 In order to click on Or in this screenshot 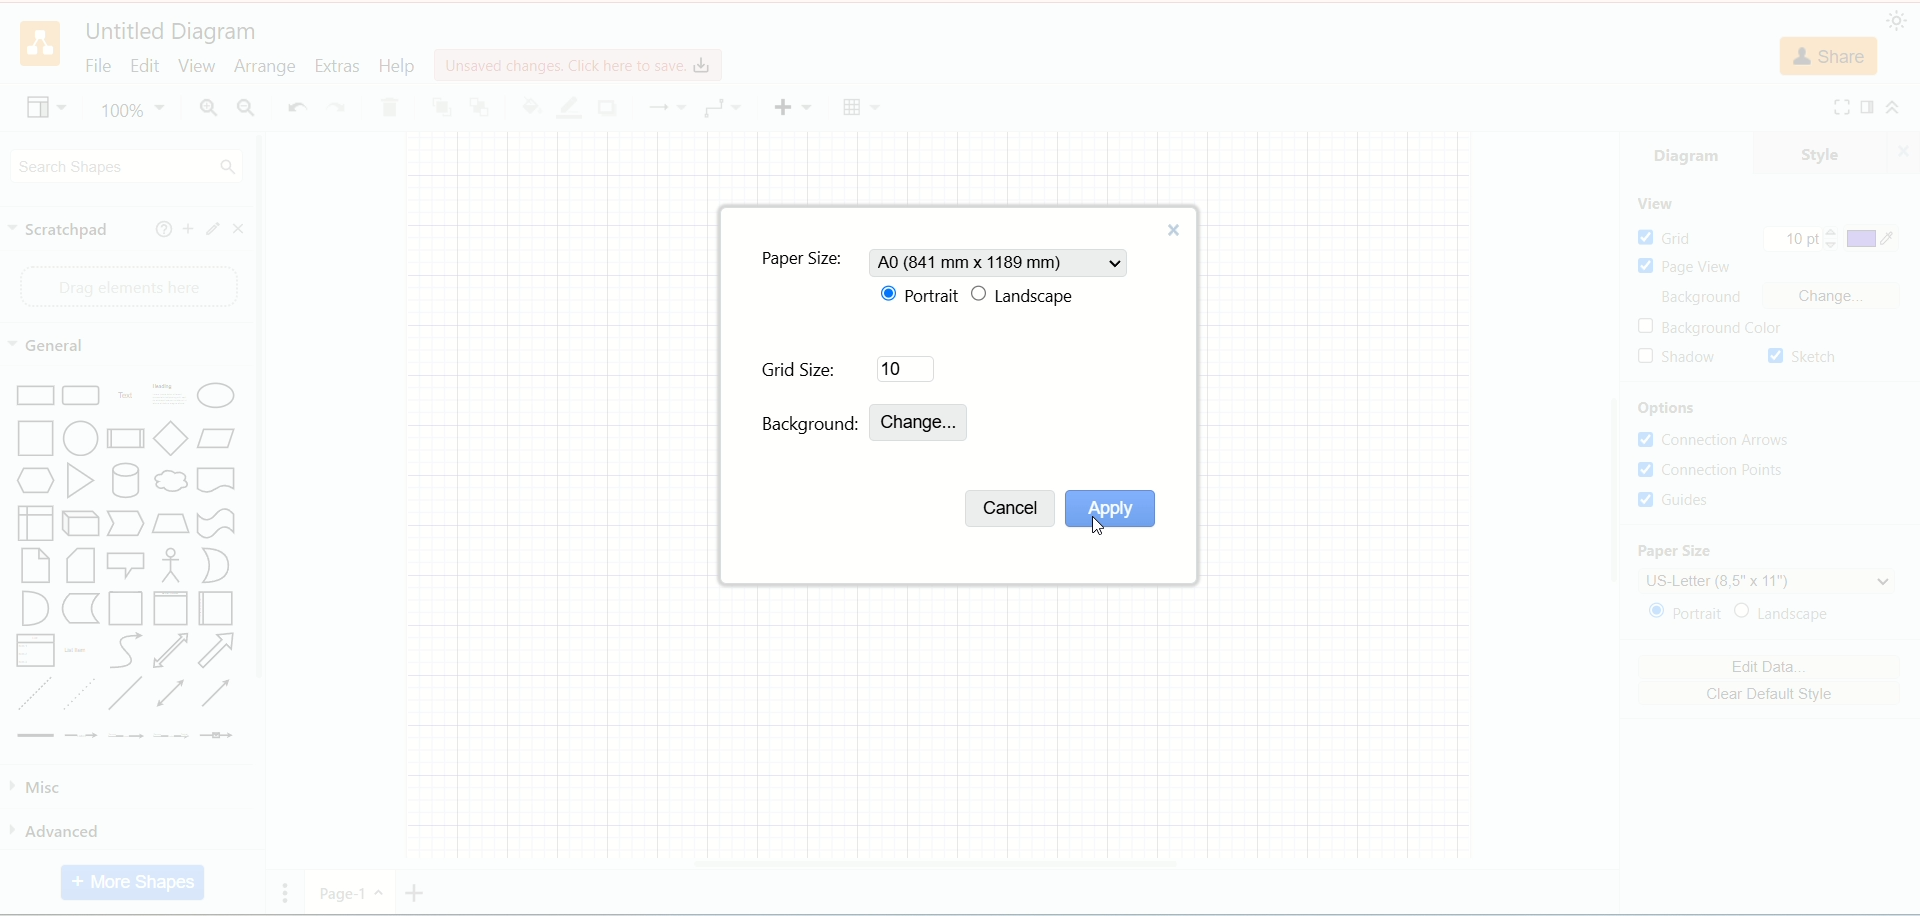, I will do `click(220, 565)`.